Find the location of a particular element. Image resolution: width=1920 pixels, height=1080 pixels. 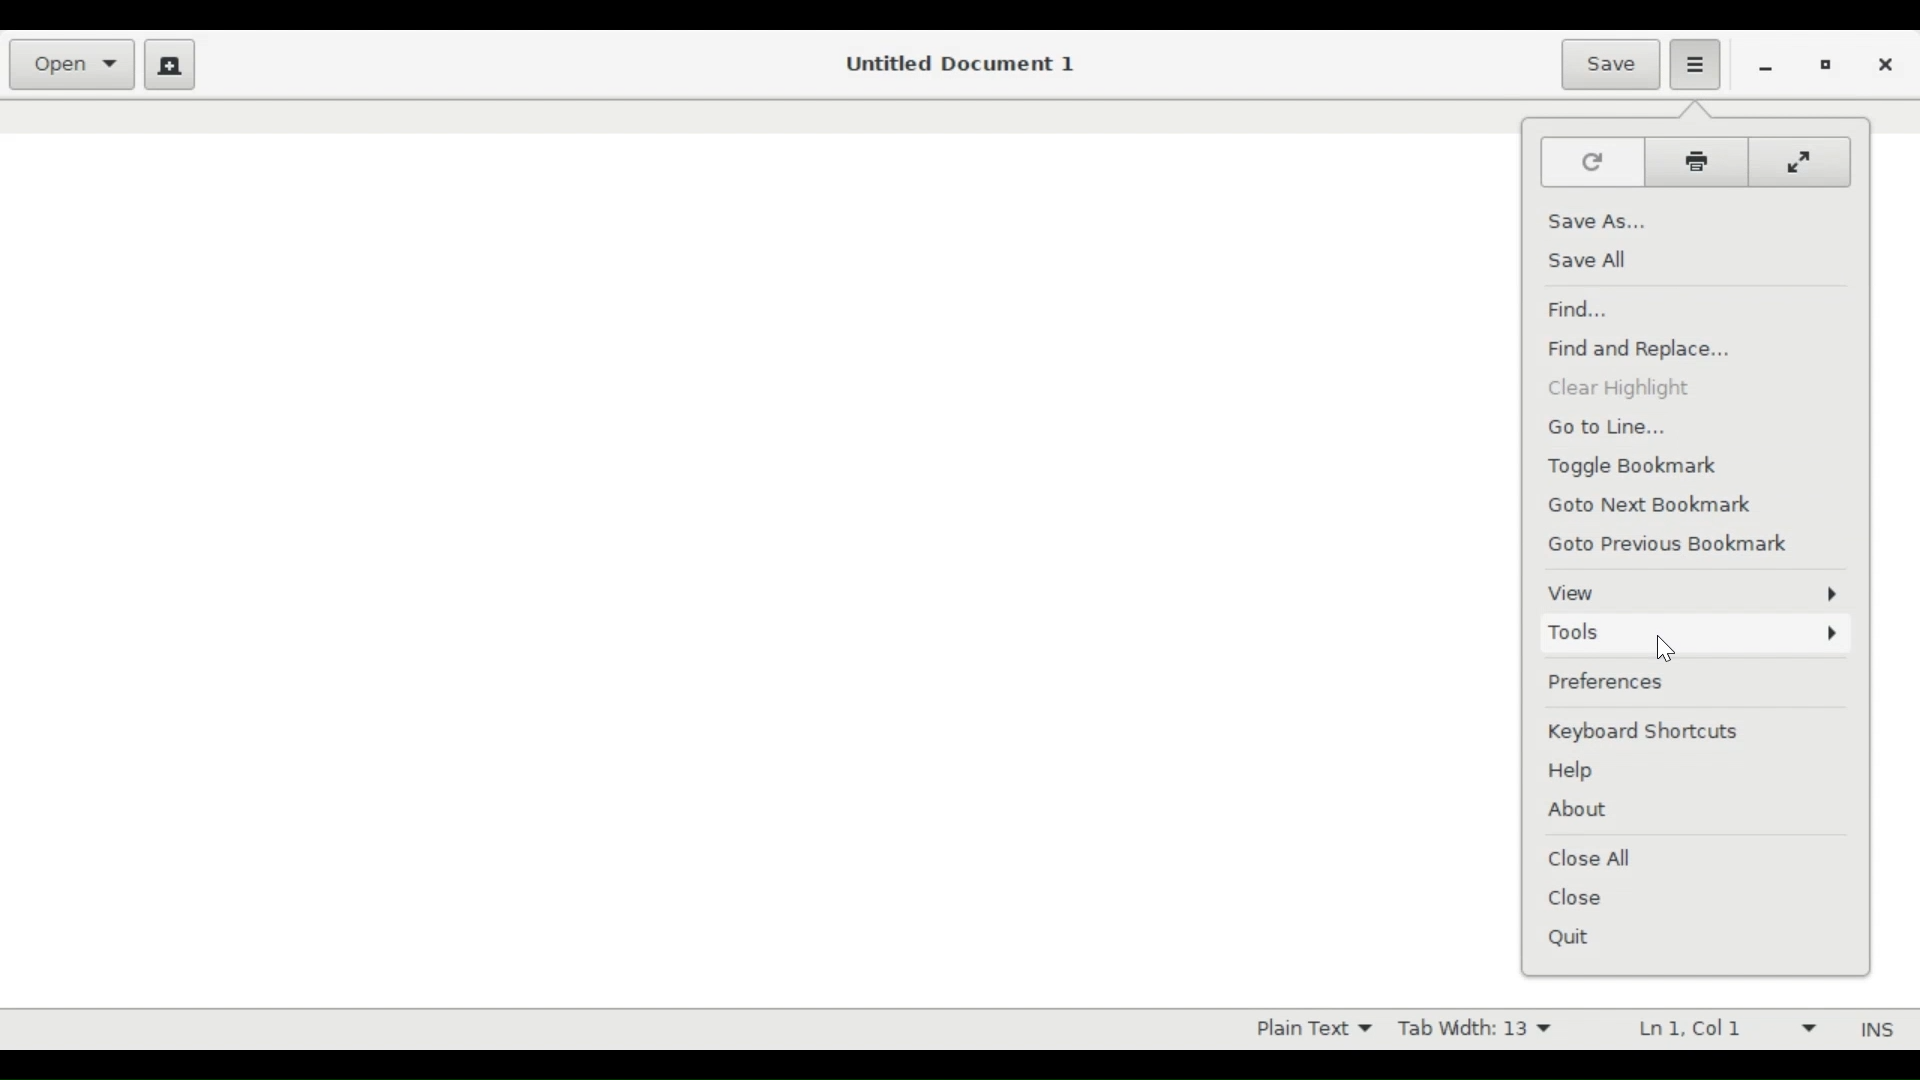

Find and Replace is located at coordinates (1645, 351).